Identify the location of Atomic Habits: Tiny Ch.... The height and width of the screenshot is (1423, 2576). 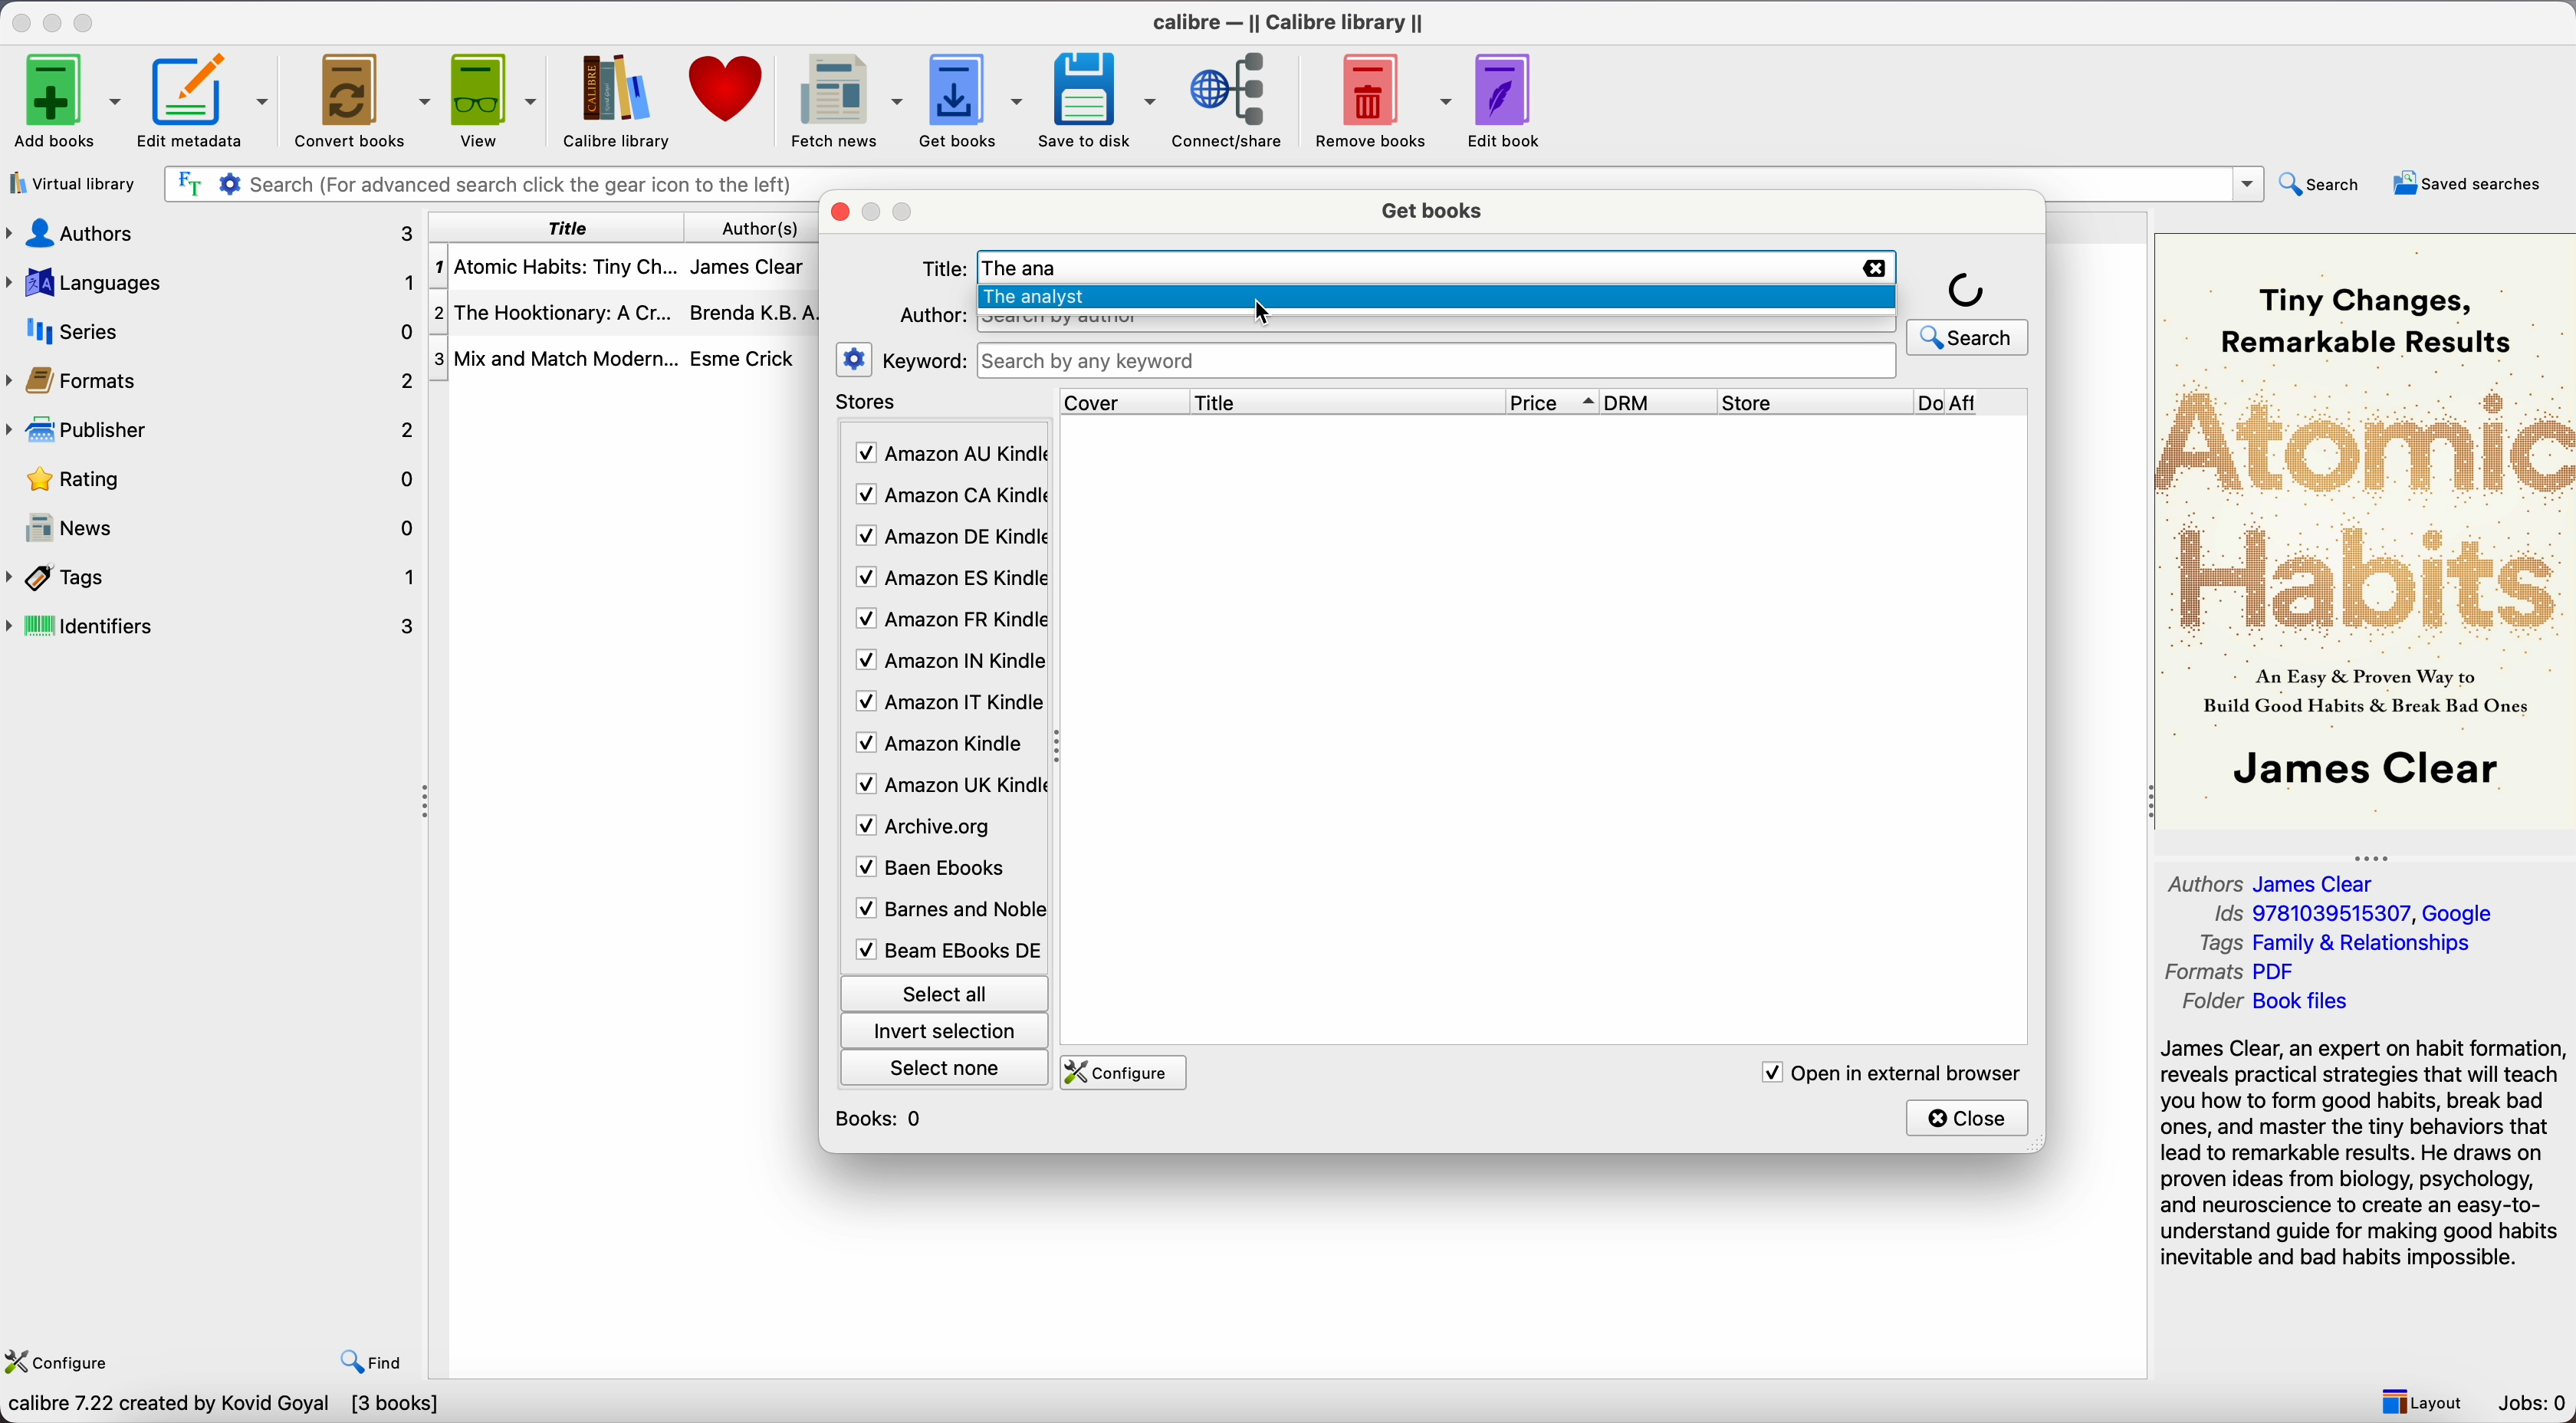
(560, 267).